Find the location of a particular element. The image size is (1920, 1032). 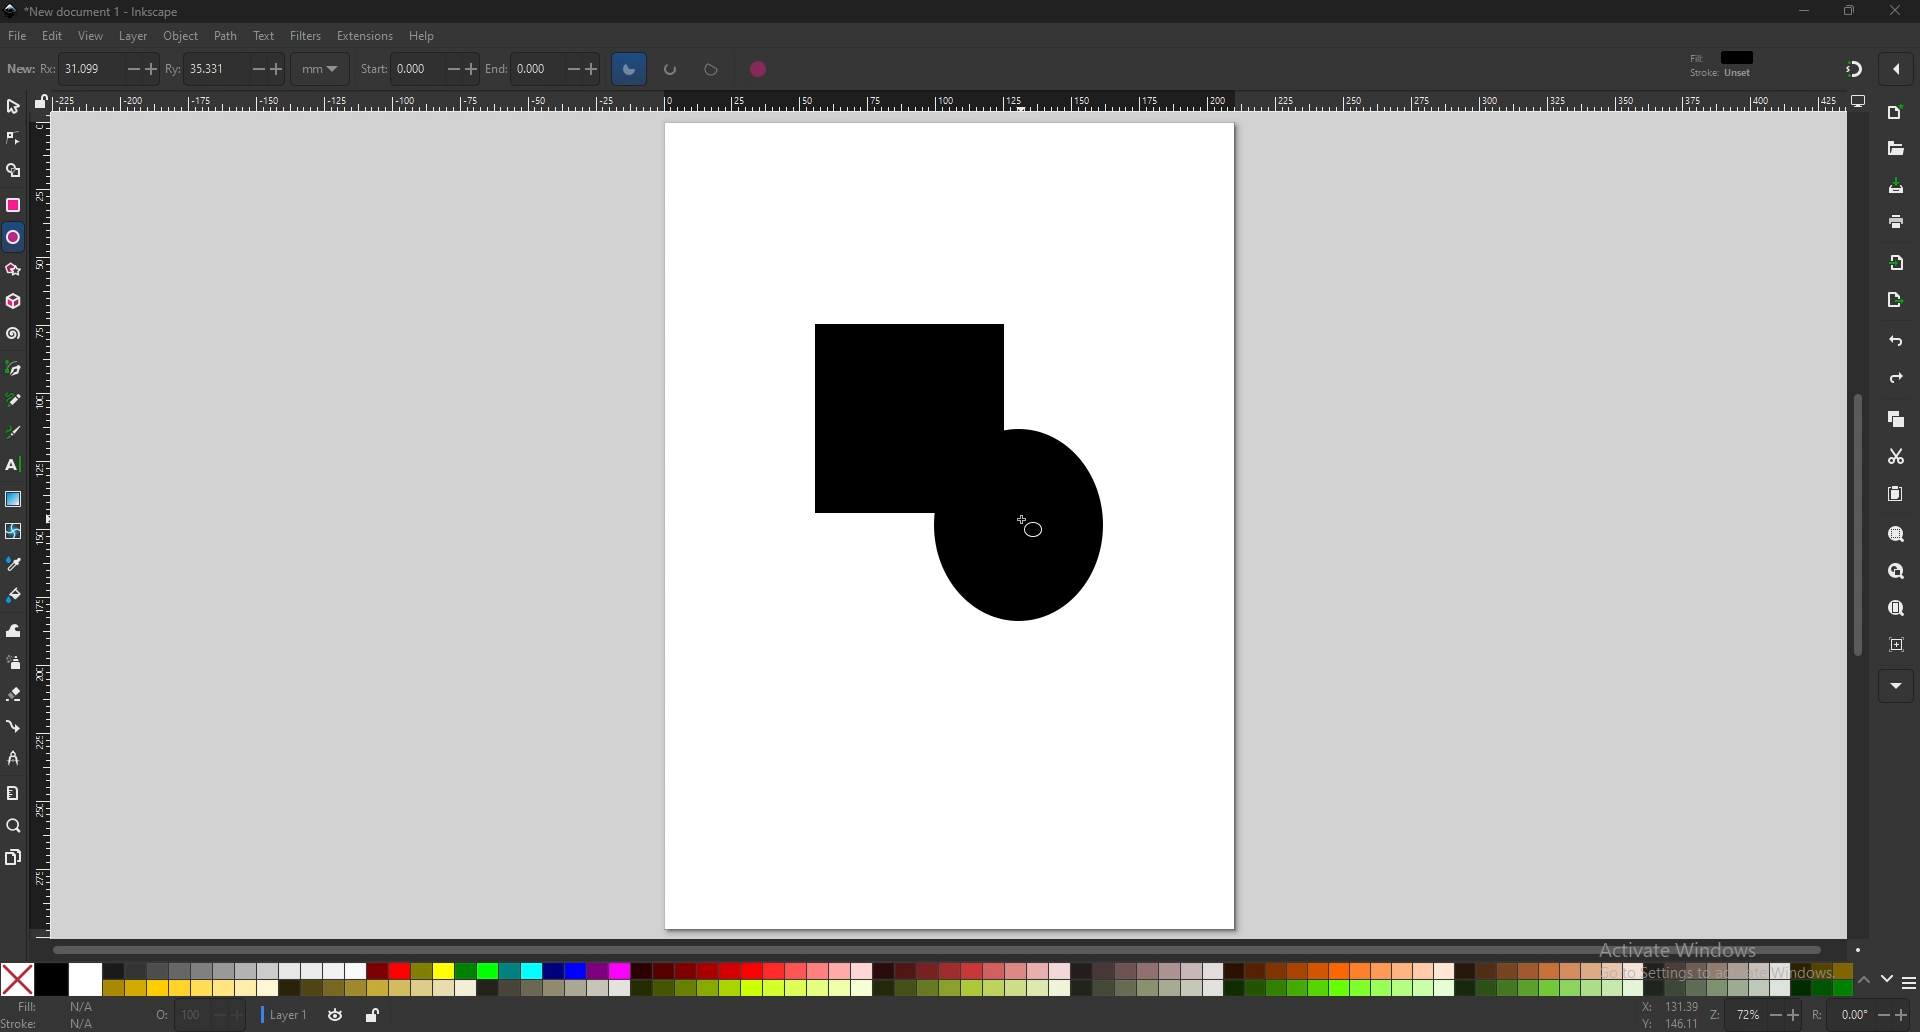

pencil is located at coordinates (15, 399).